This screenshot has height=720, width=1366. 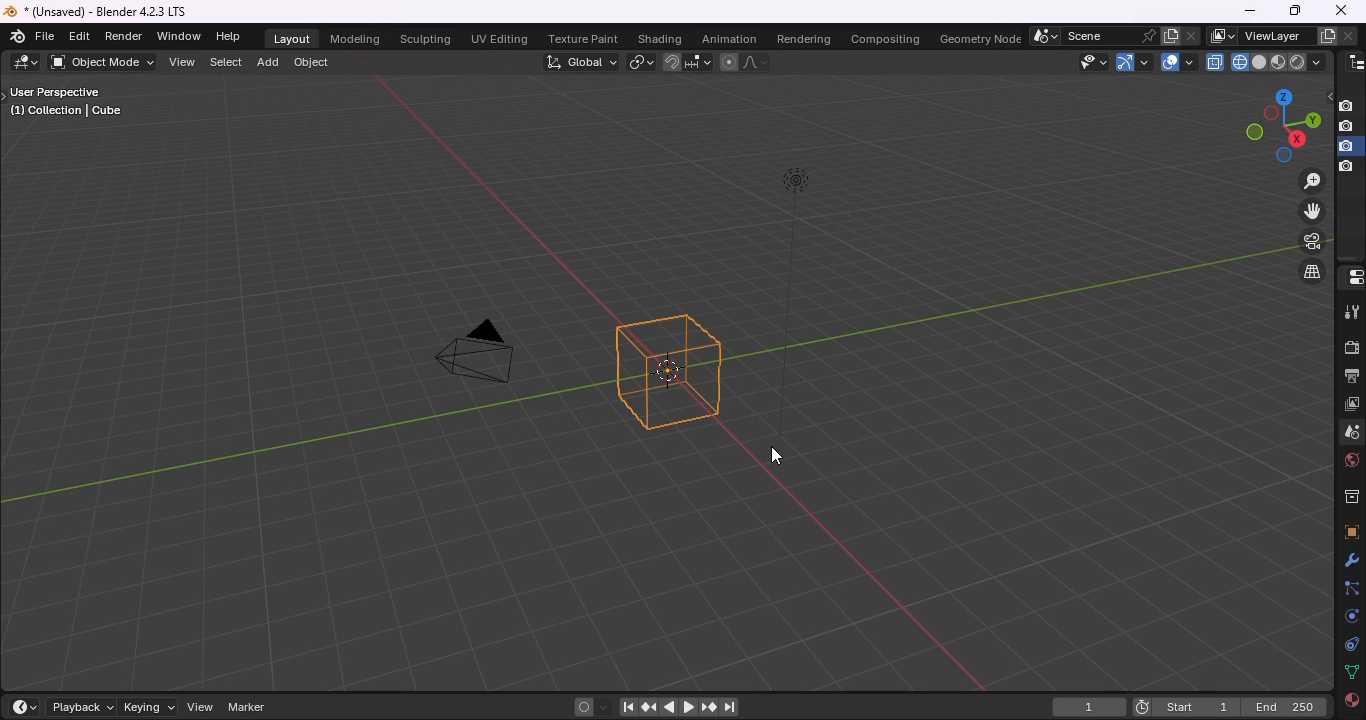 What do you see at coordinates (1148, 35) in the screenshot?
I see `pin scene` at bounding box center [1148, 35].